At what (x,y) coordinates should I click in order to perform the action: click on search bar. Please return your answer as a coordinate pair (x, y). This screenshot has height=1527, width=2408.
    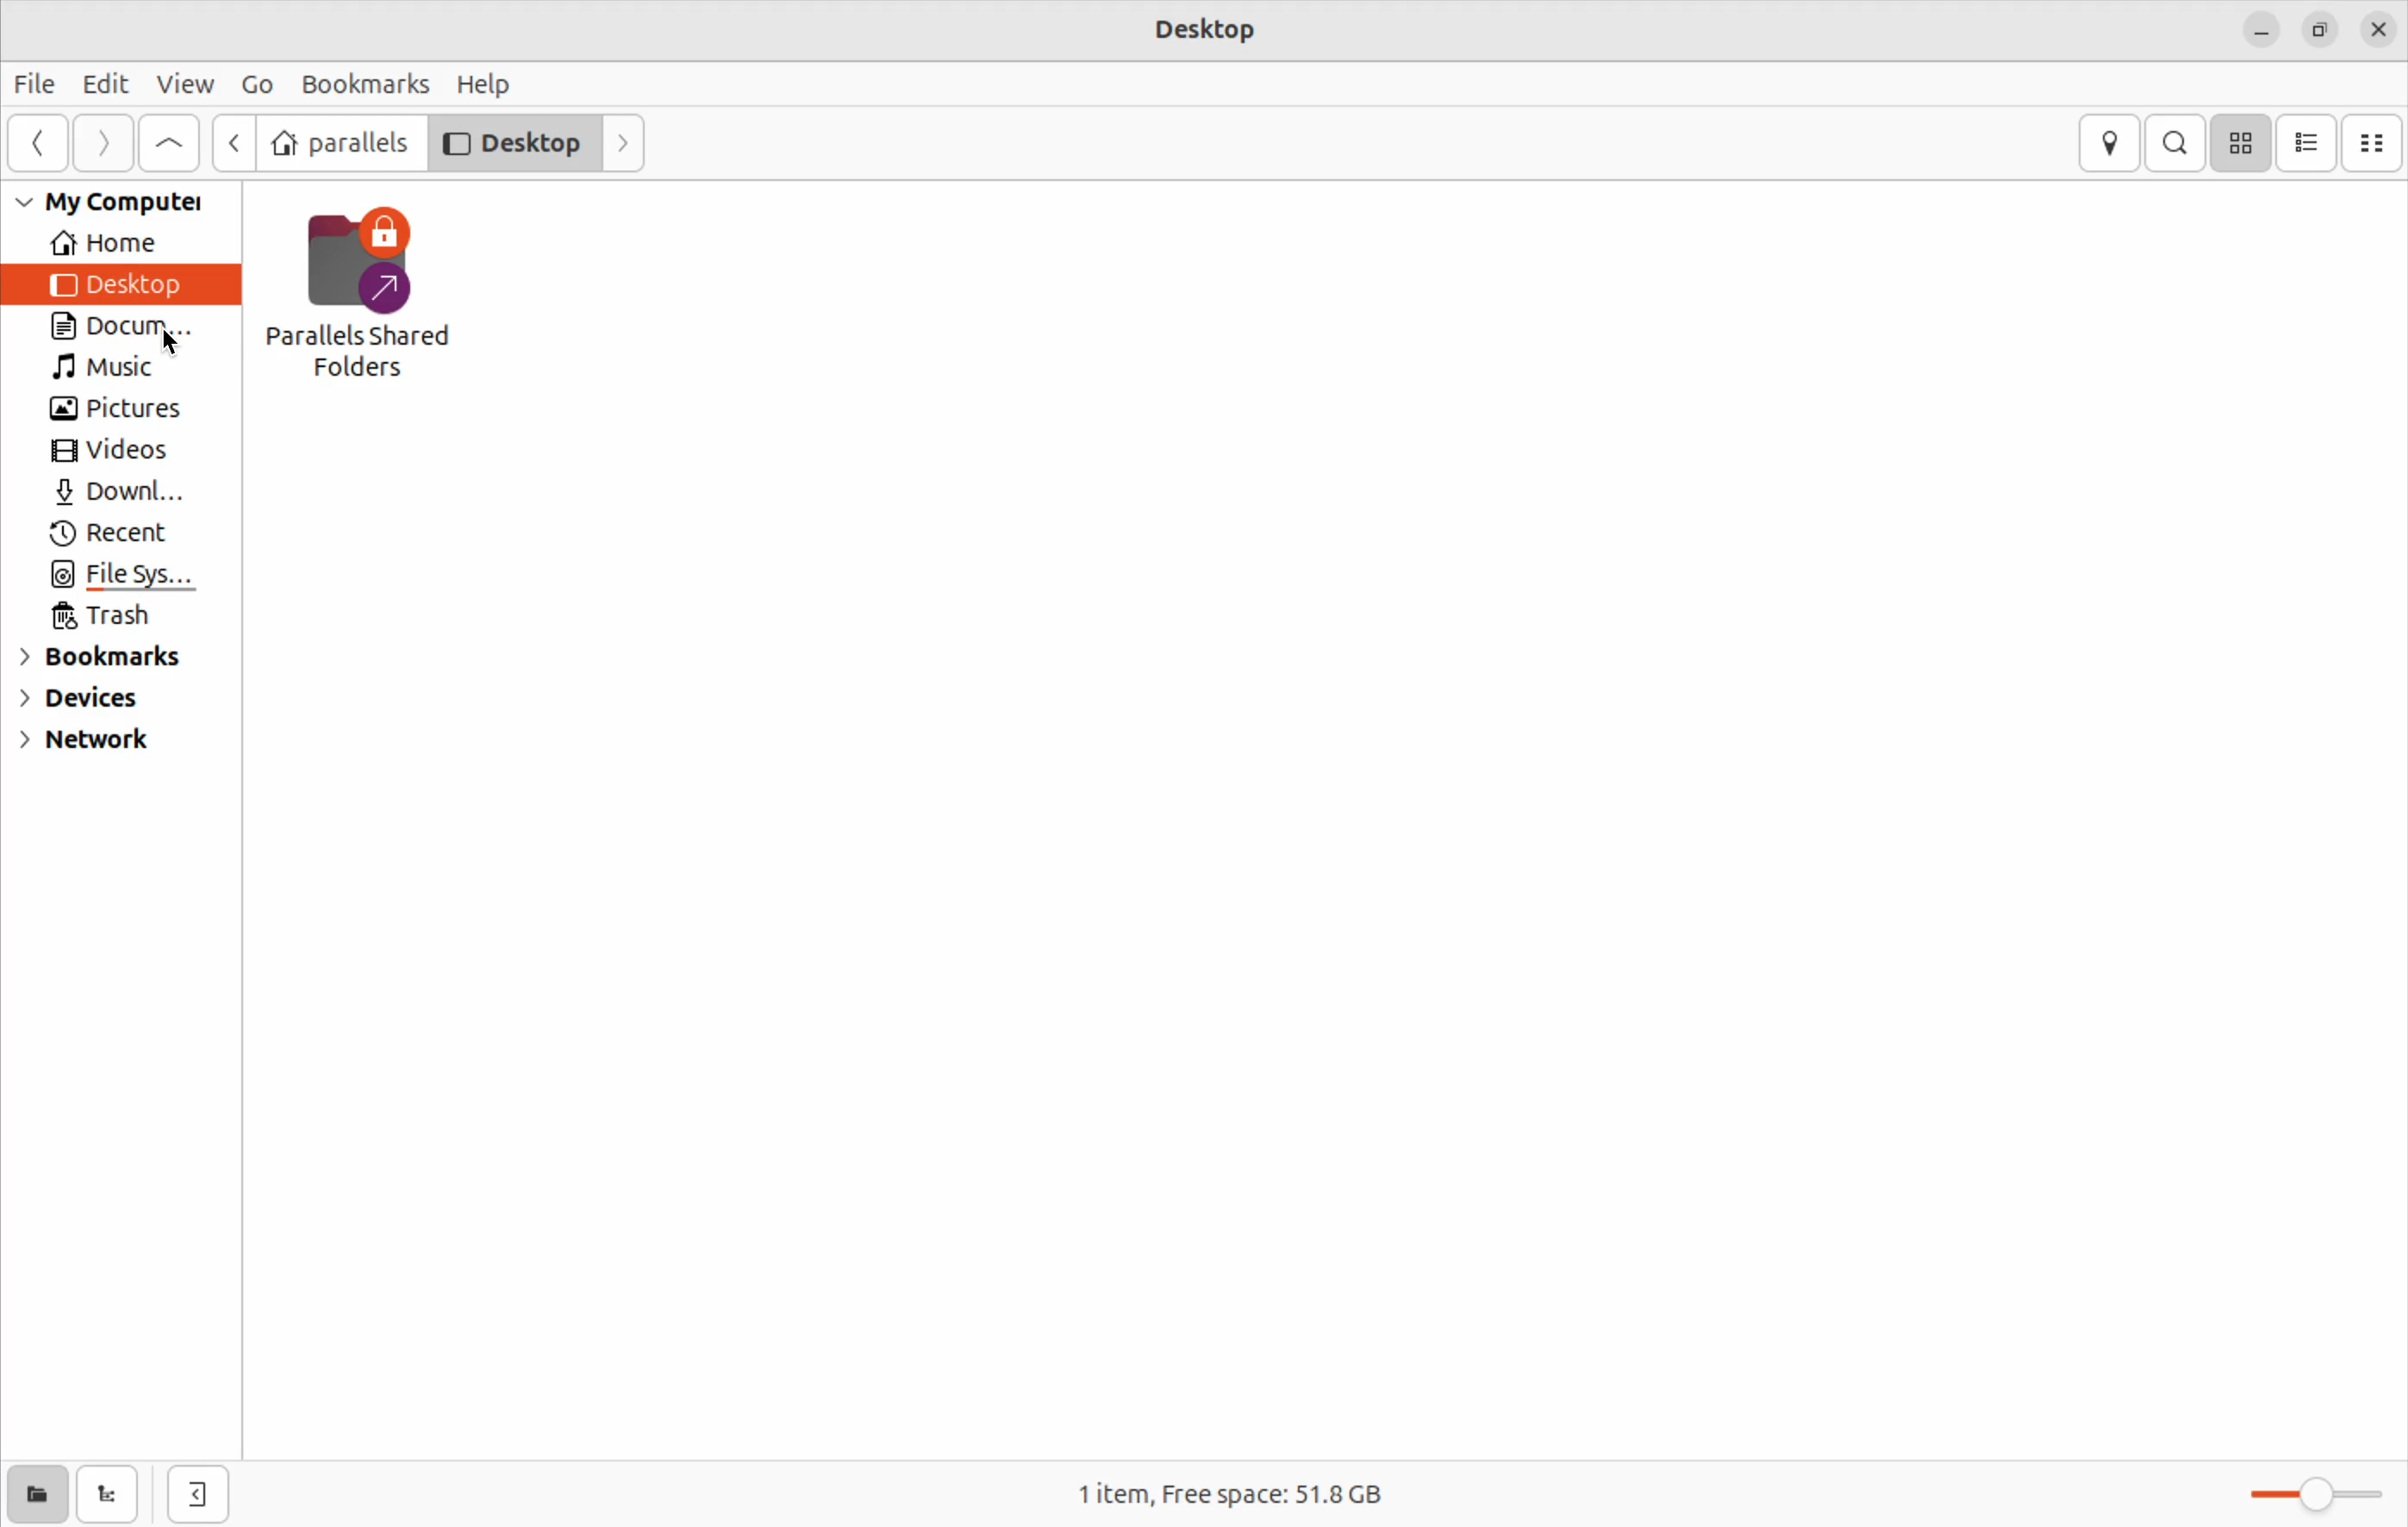
    Looking at the image, I should click on (2178, 141).